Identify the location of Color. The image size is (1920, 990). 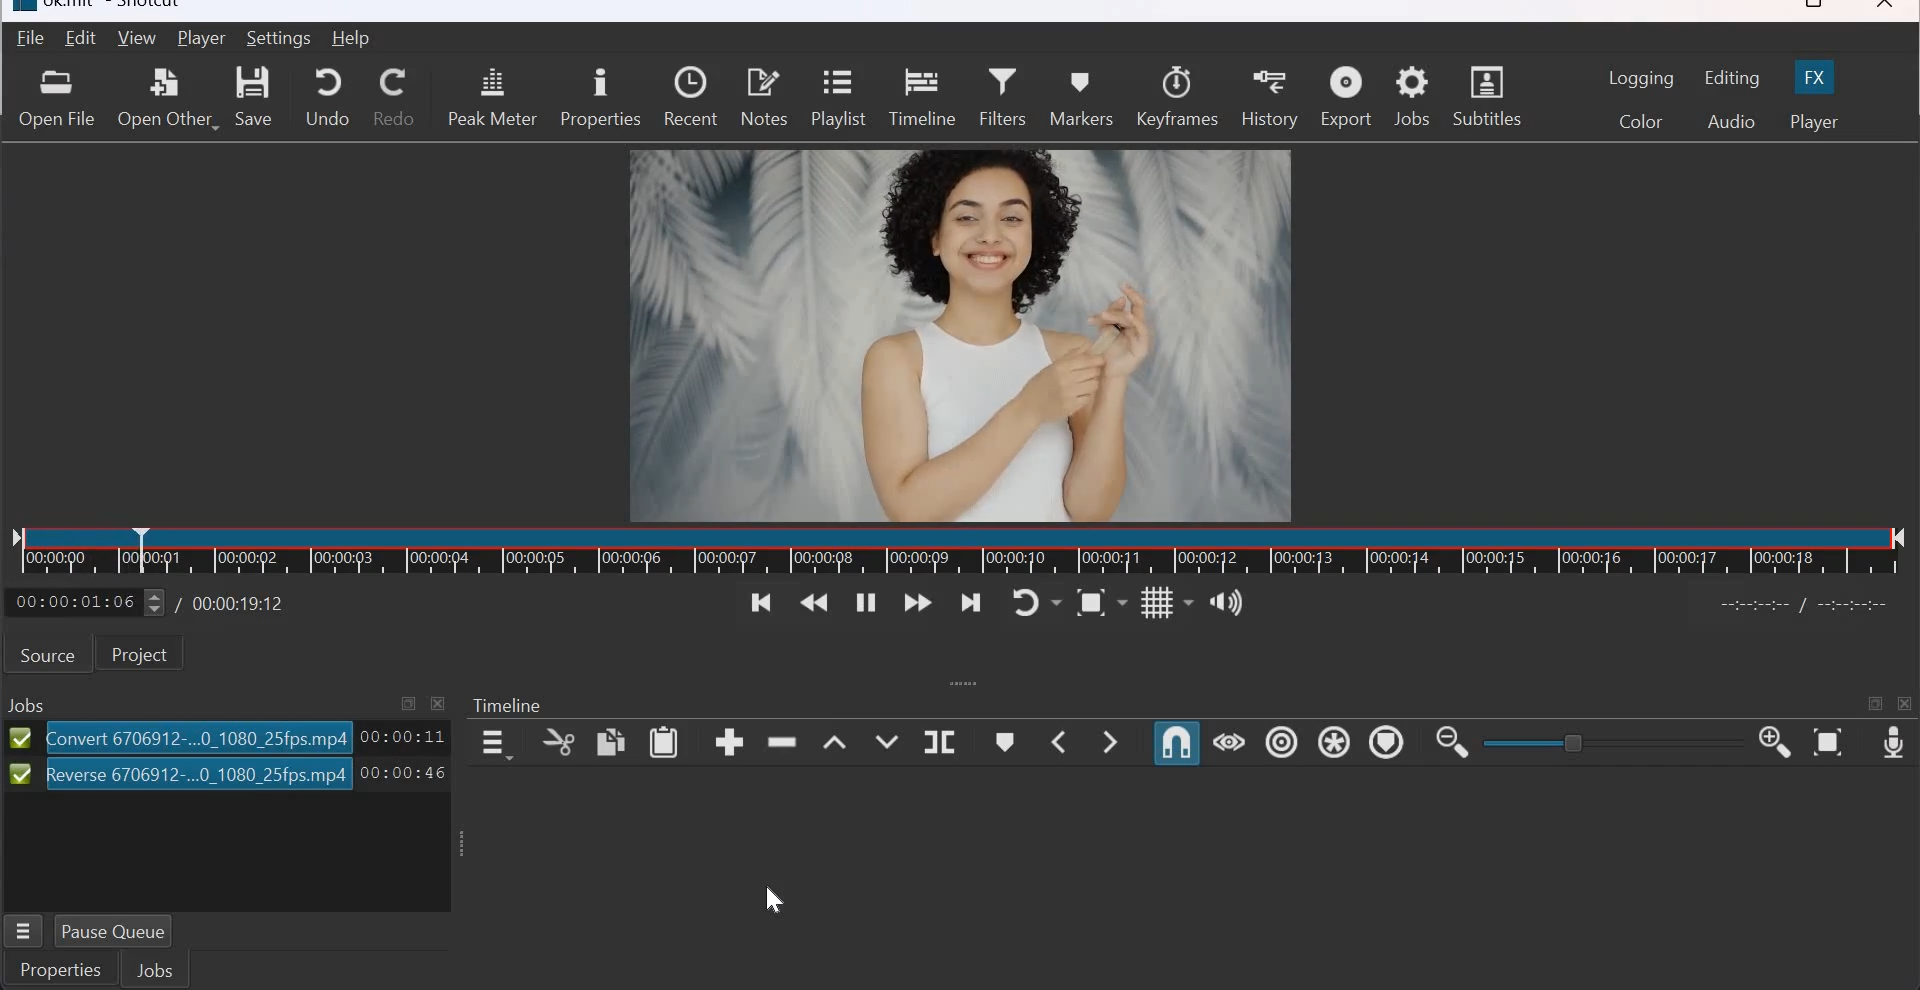
(1639, 120).